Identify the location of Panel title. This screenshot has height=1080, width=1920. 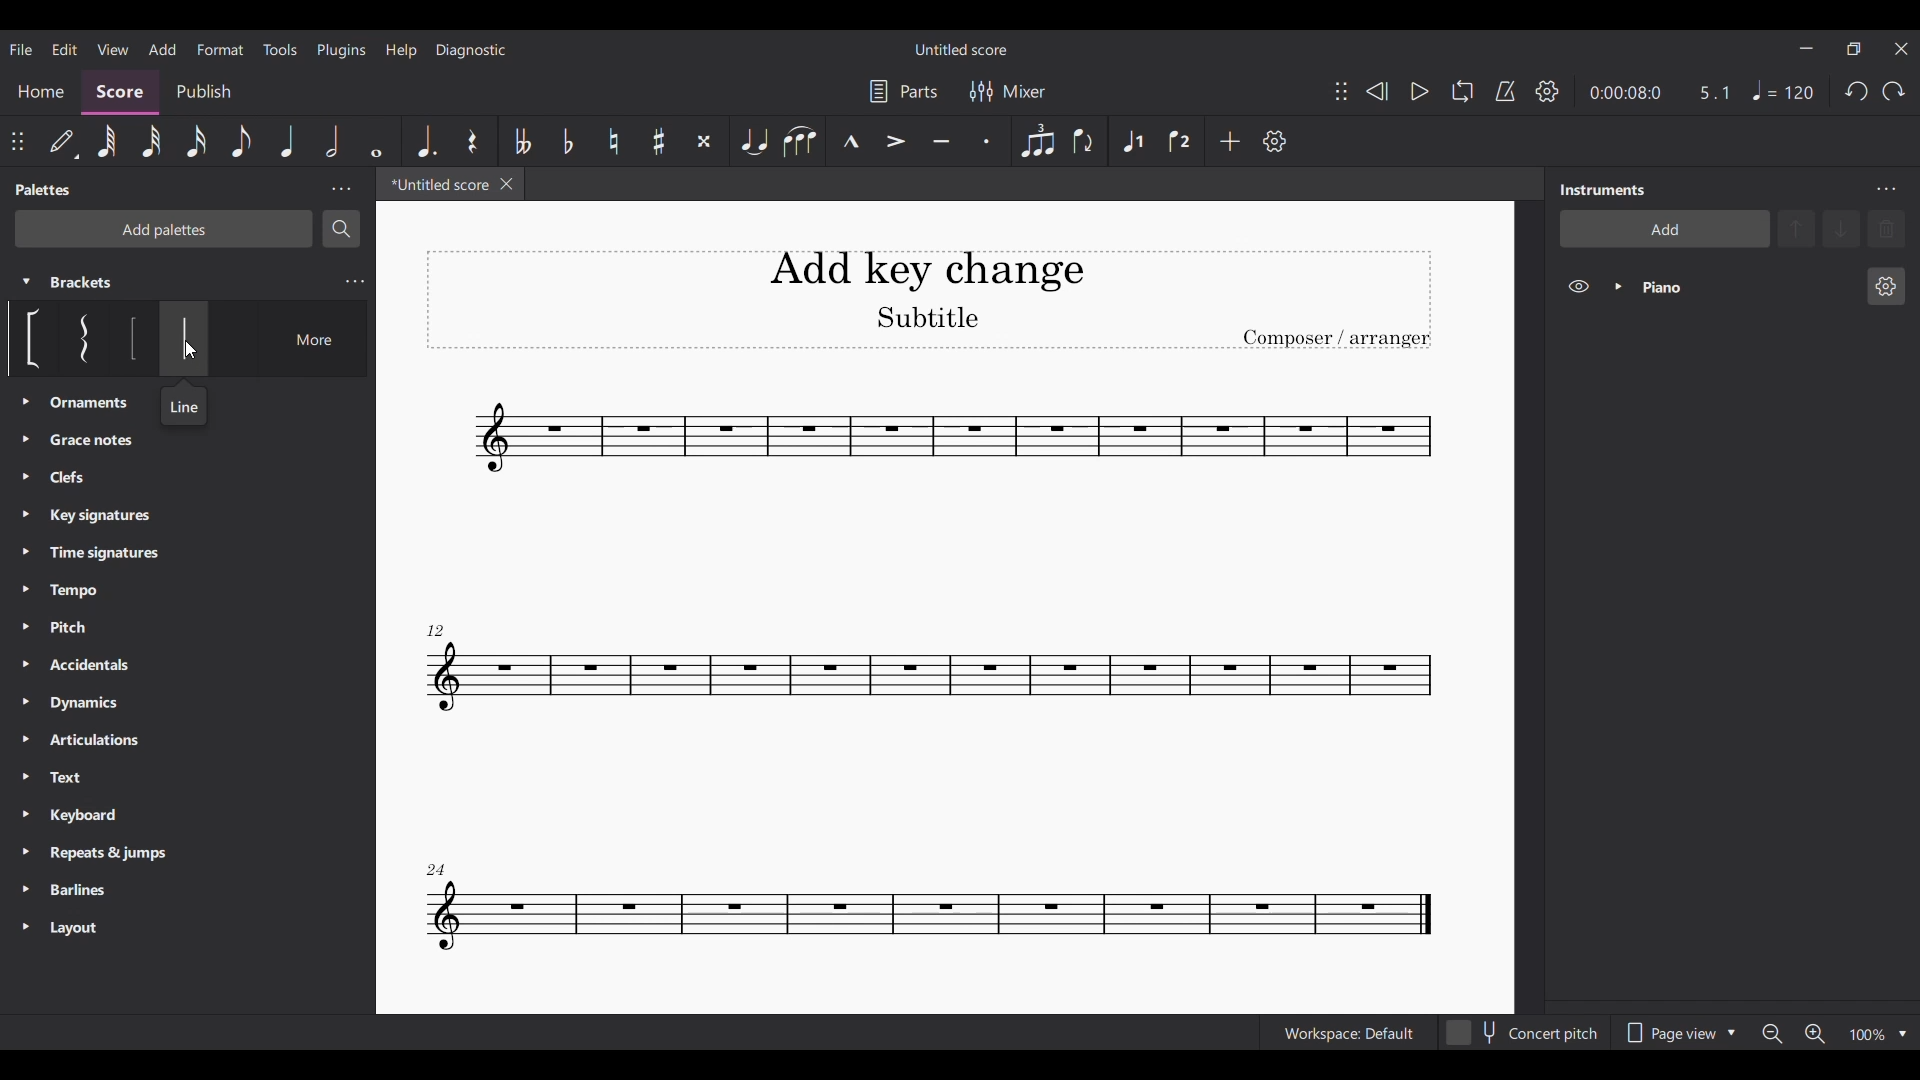
(1603, 189).